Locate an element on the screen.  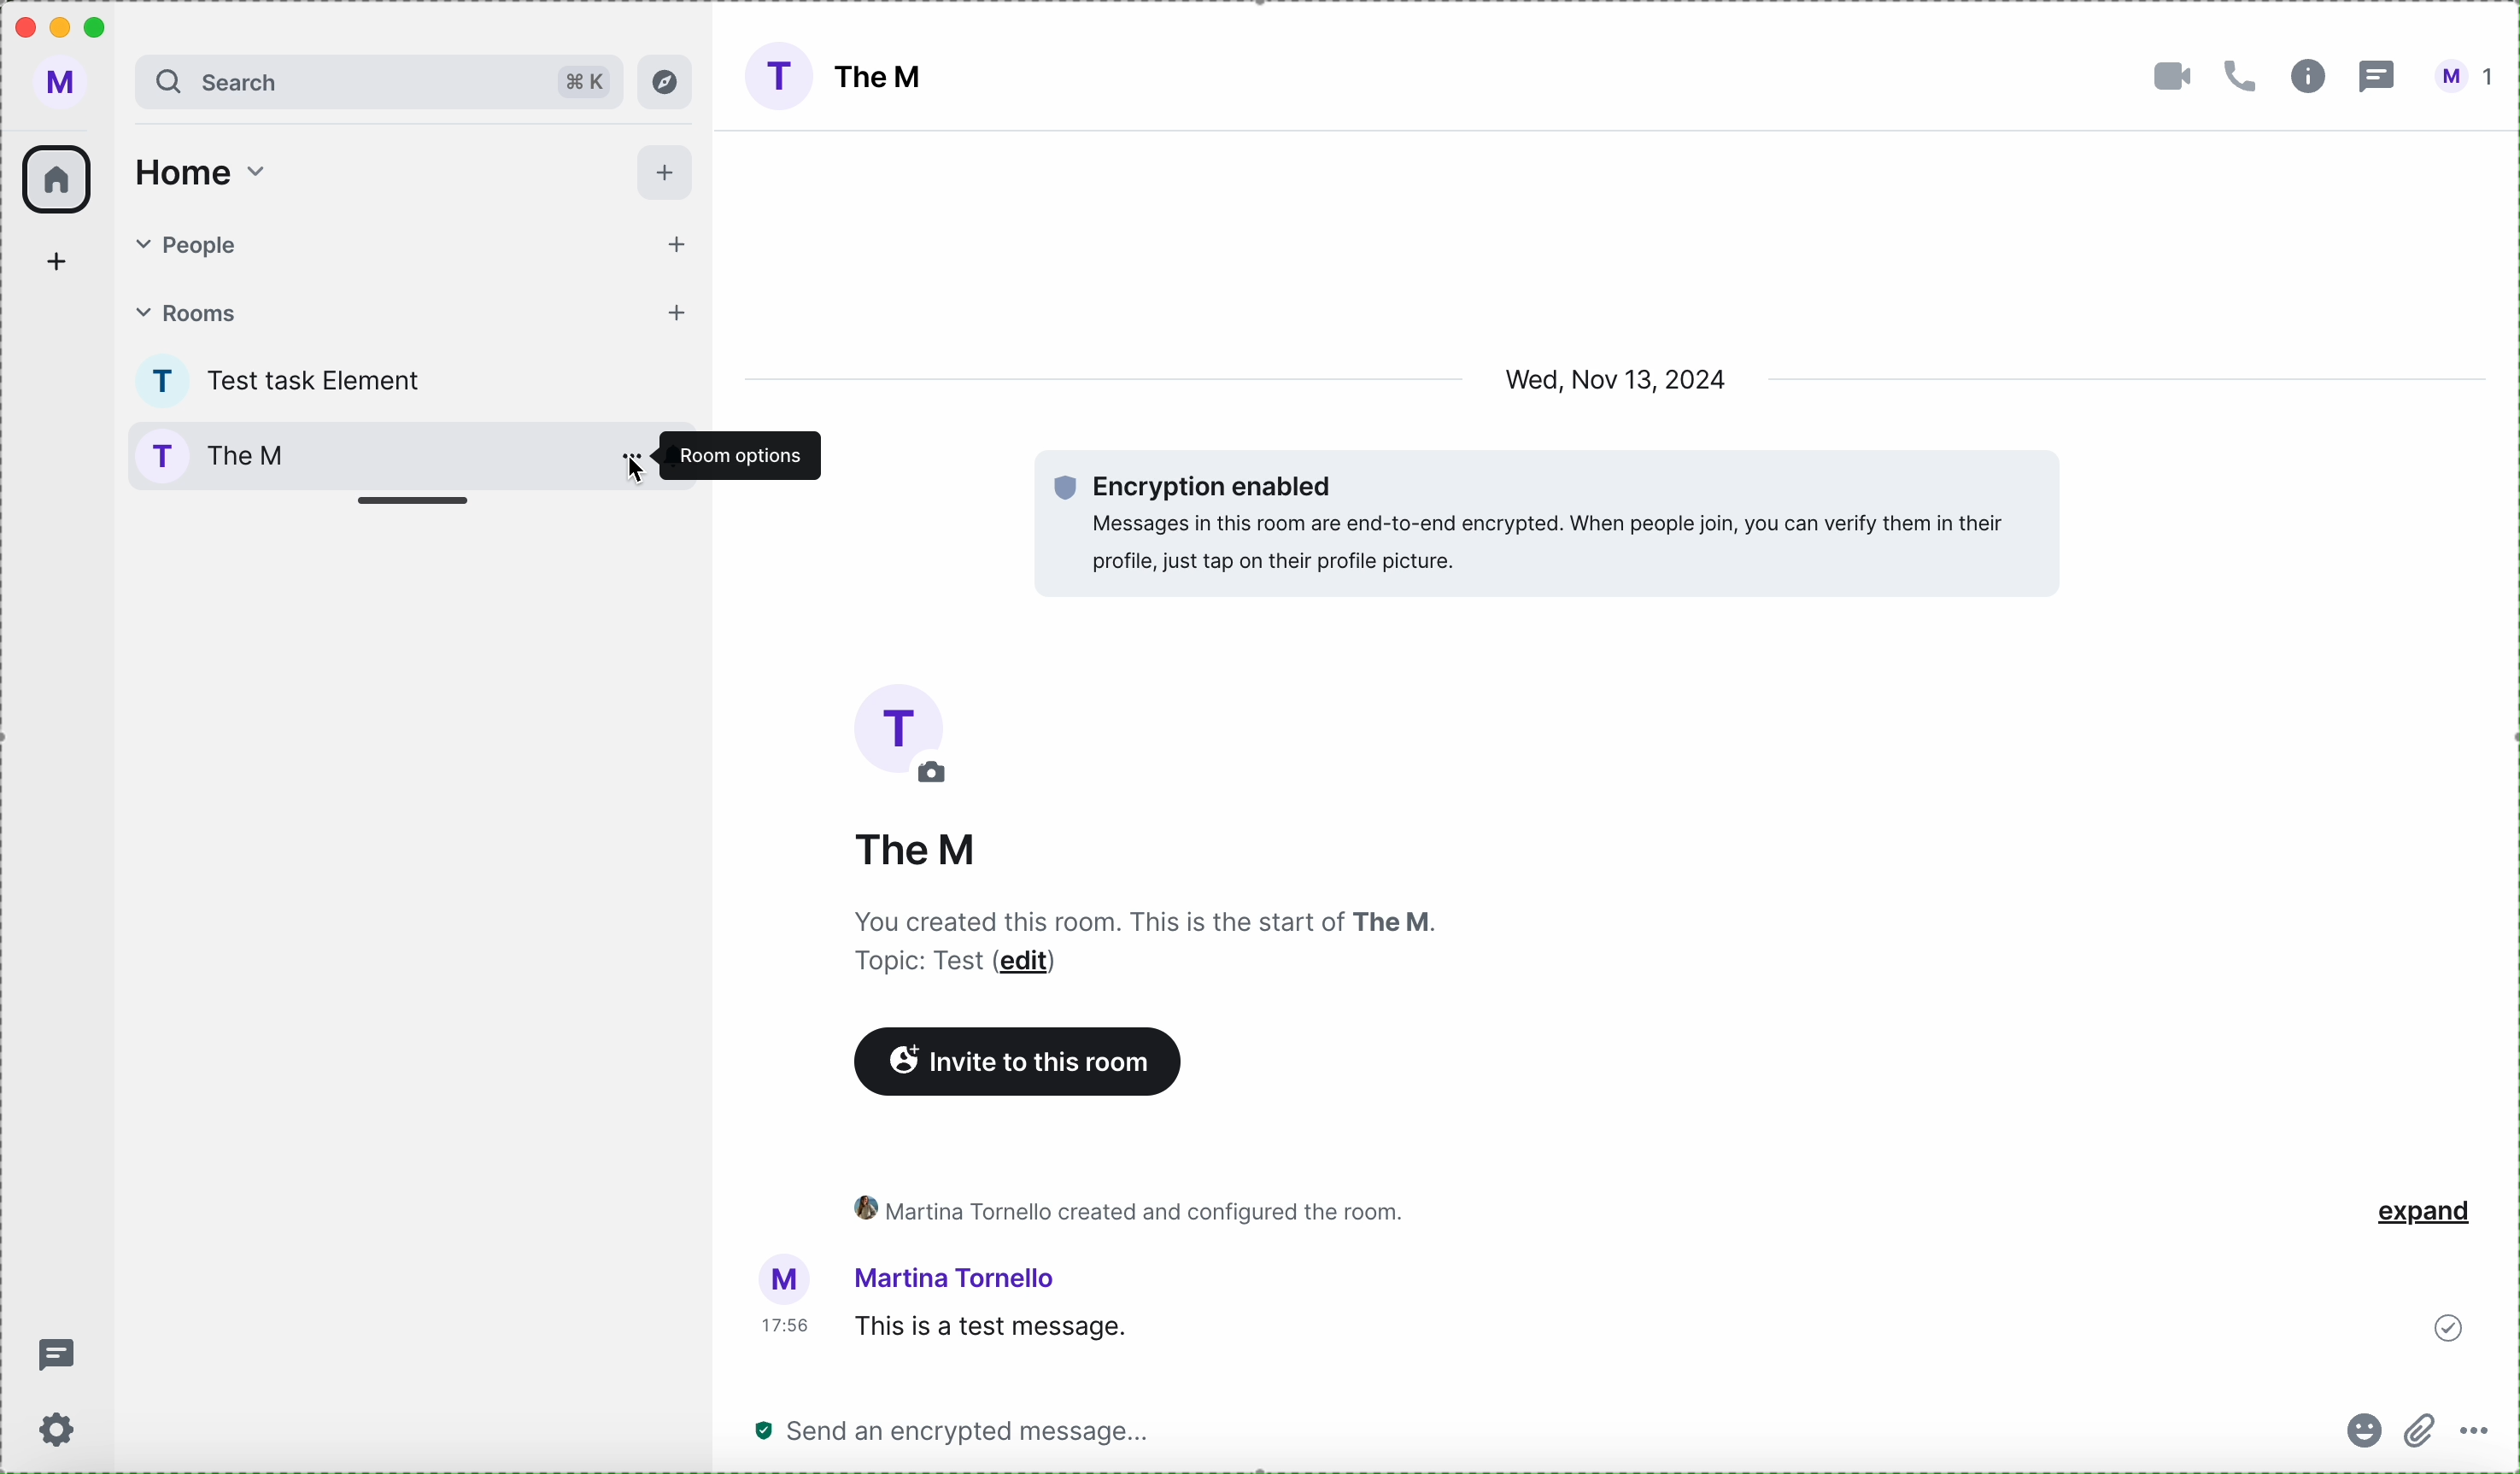
home icon is located at coordinates (57, 180).